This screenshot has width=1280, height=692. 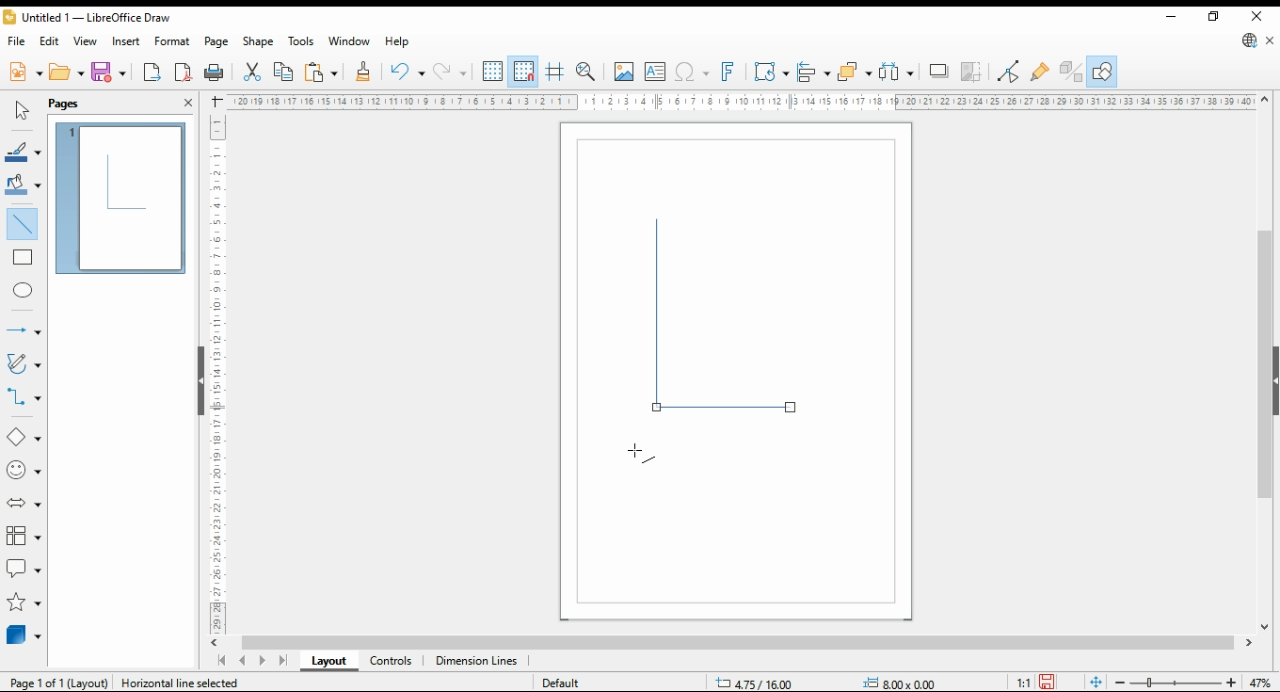 I want to click on cut, so click(x=250, y=72).